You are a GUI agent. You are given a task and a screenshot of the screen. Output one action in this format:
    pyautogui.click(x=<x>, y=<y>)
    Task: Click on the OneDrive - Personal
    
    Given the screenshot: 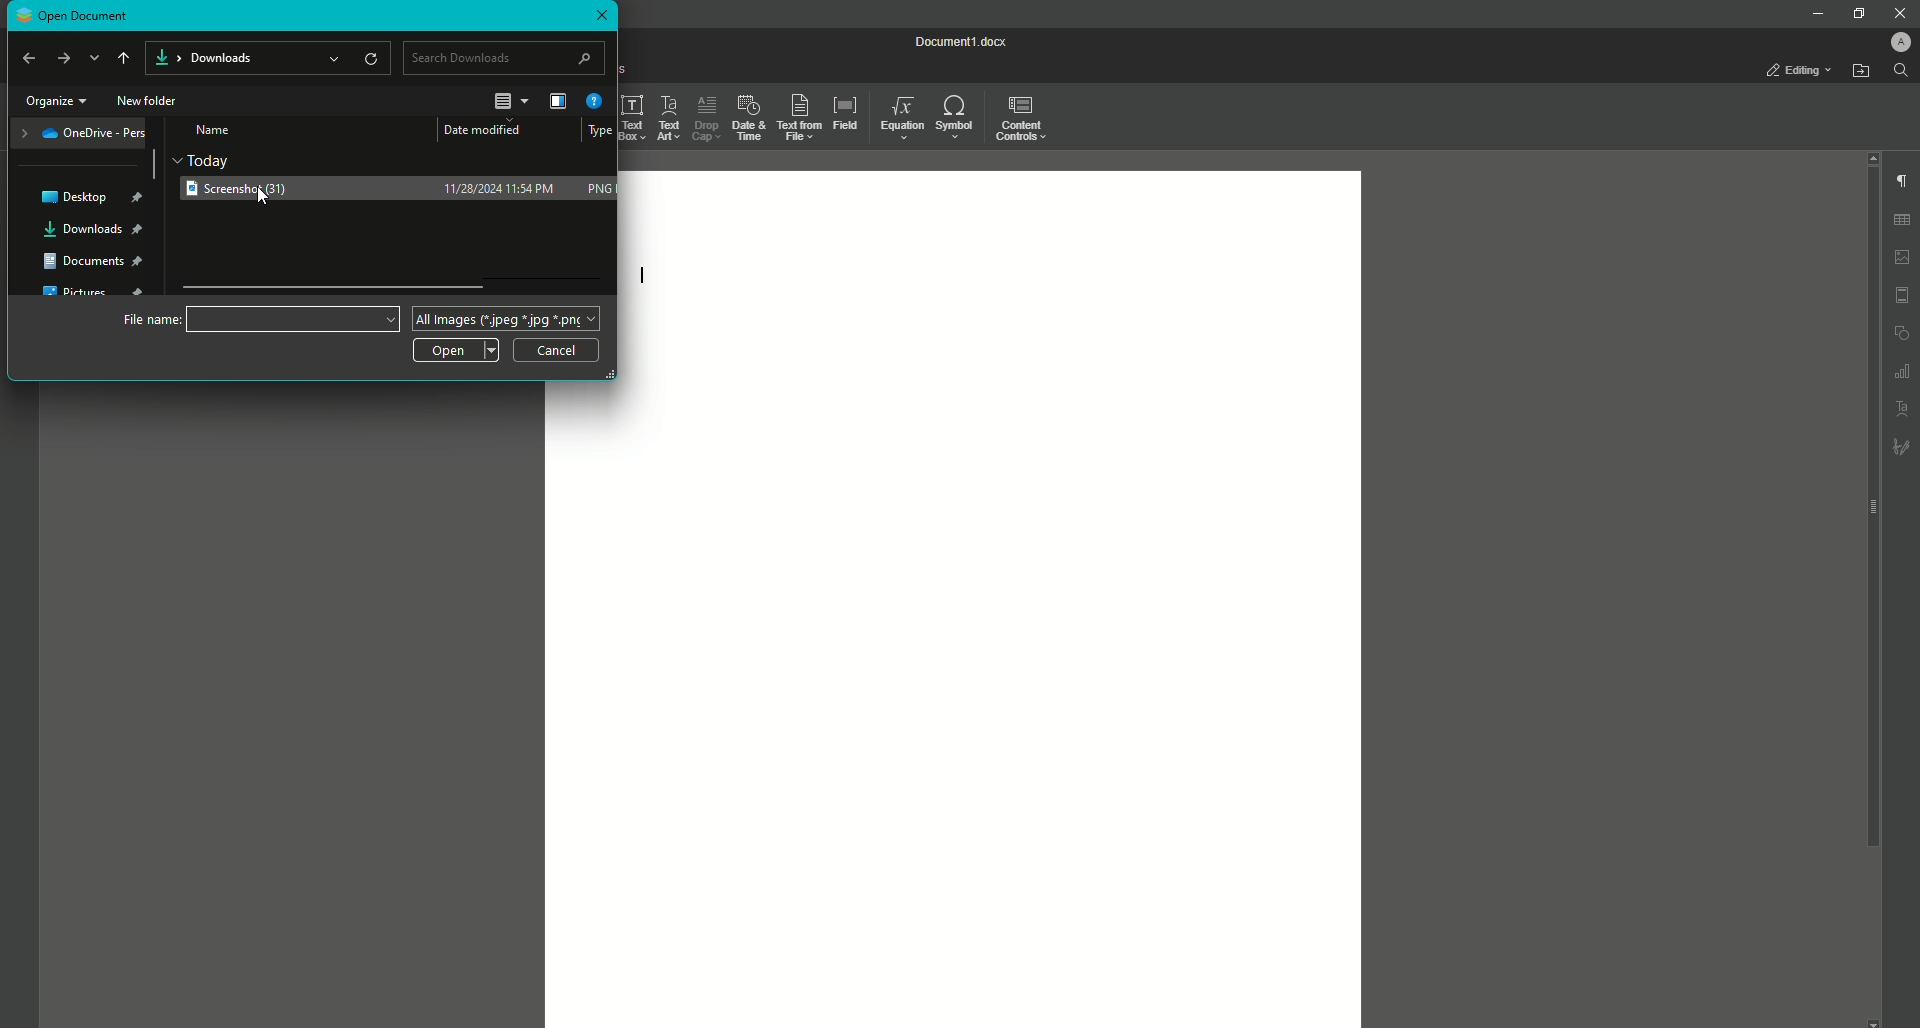 What is the action you would take?
    pyautogui.click(x=84, y=136)
    